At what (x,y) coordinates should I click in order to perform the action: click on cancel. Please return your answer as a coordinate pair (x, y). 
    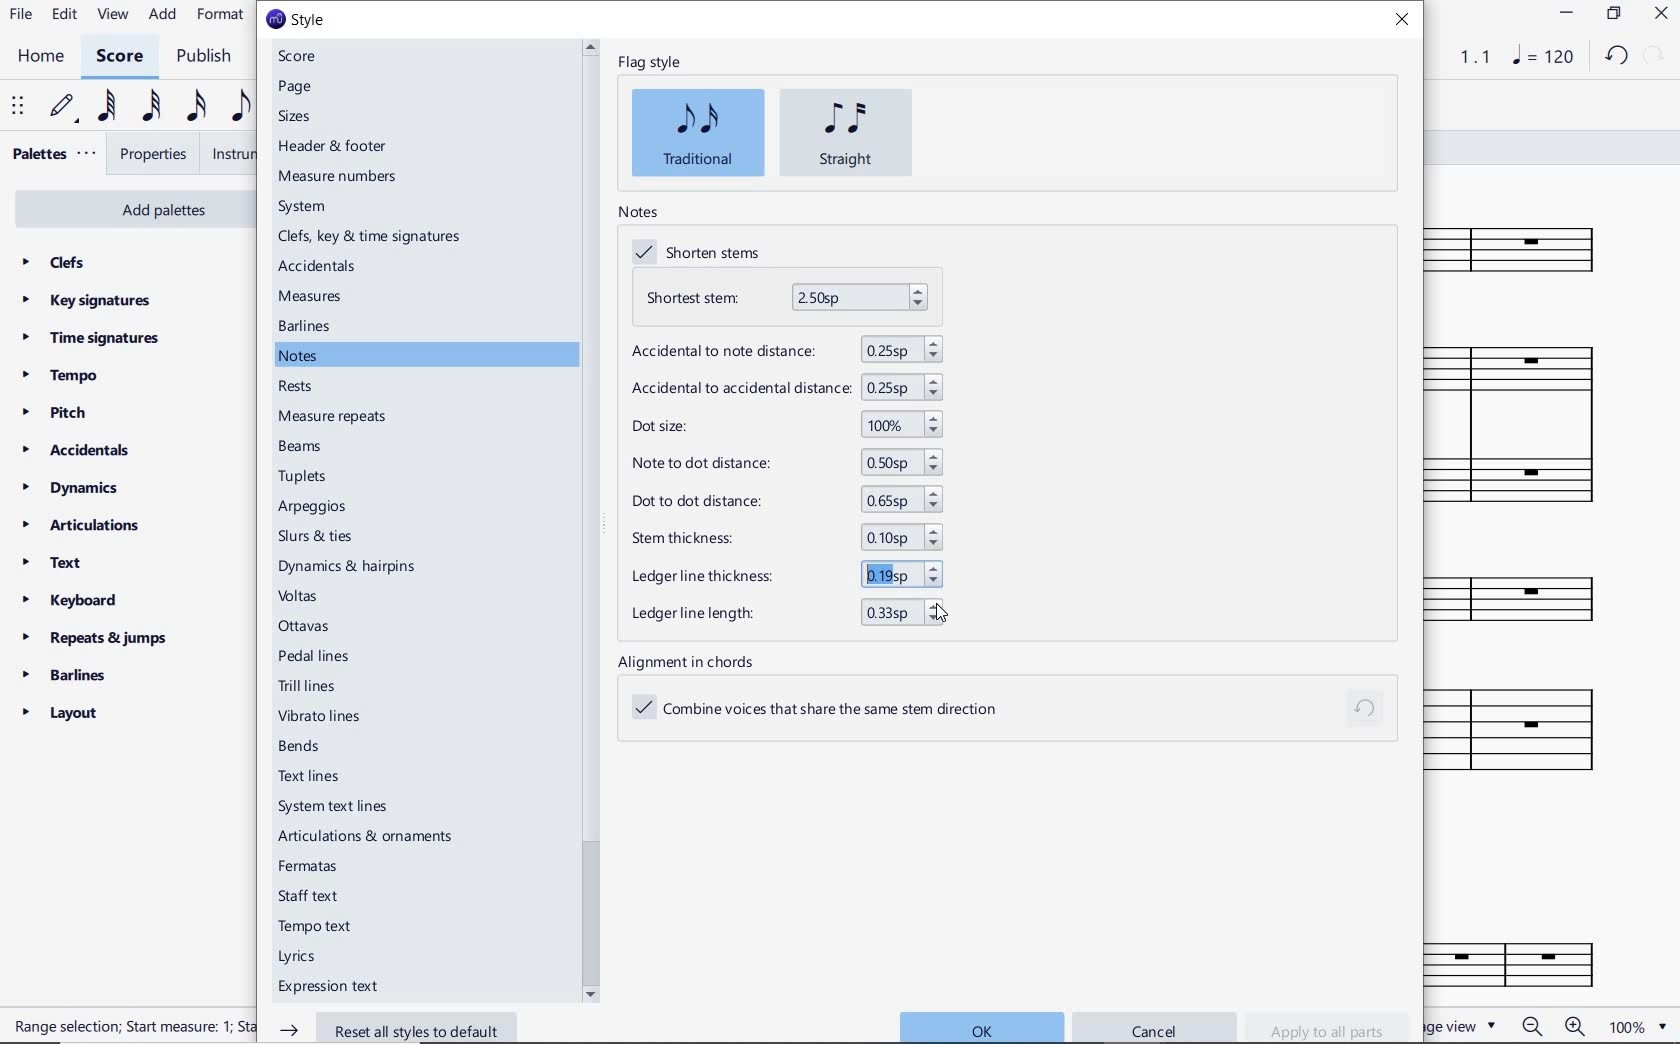
    Looking at the image, I should click on (1154, 1030).